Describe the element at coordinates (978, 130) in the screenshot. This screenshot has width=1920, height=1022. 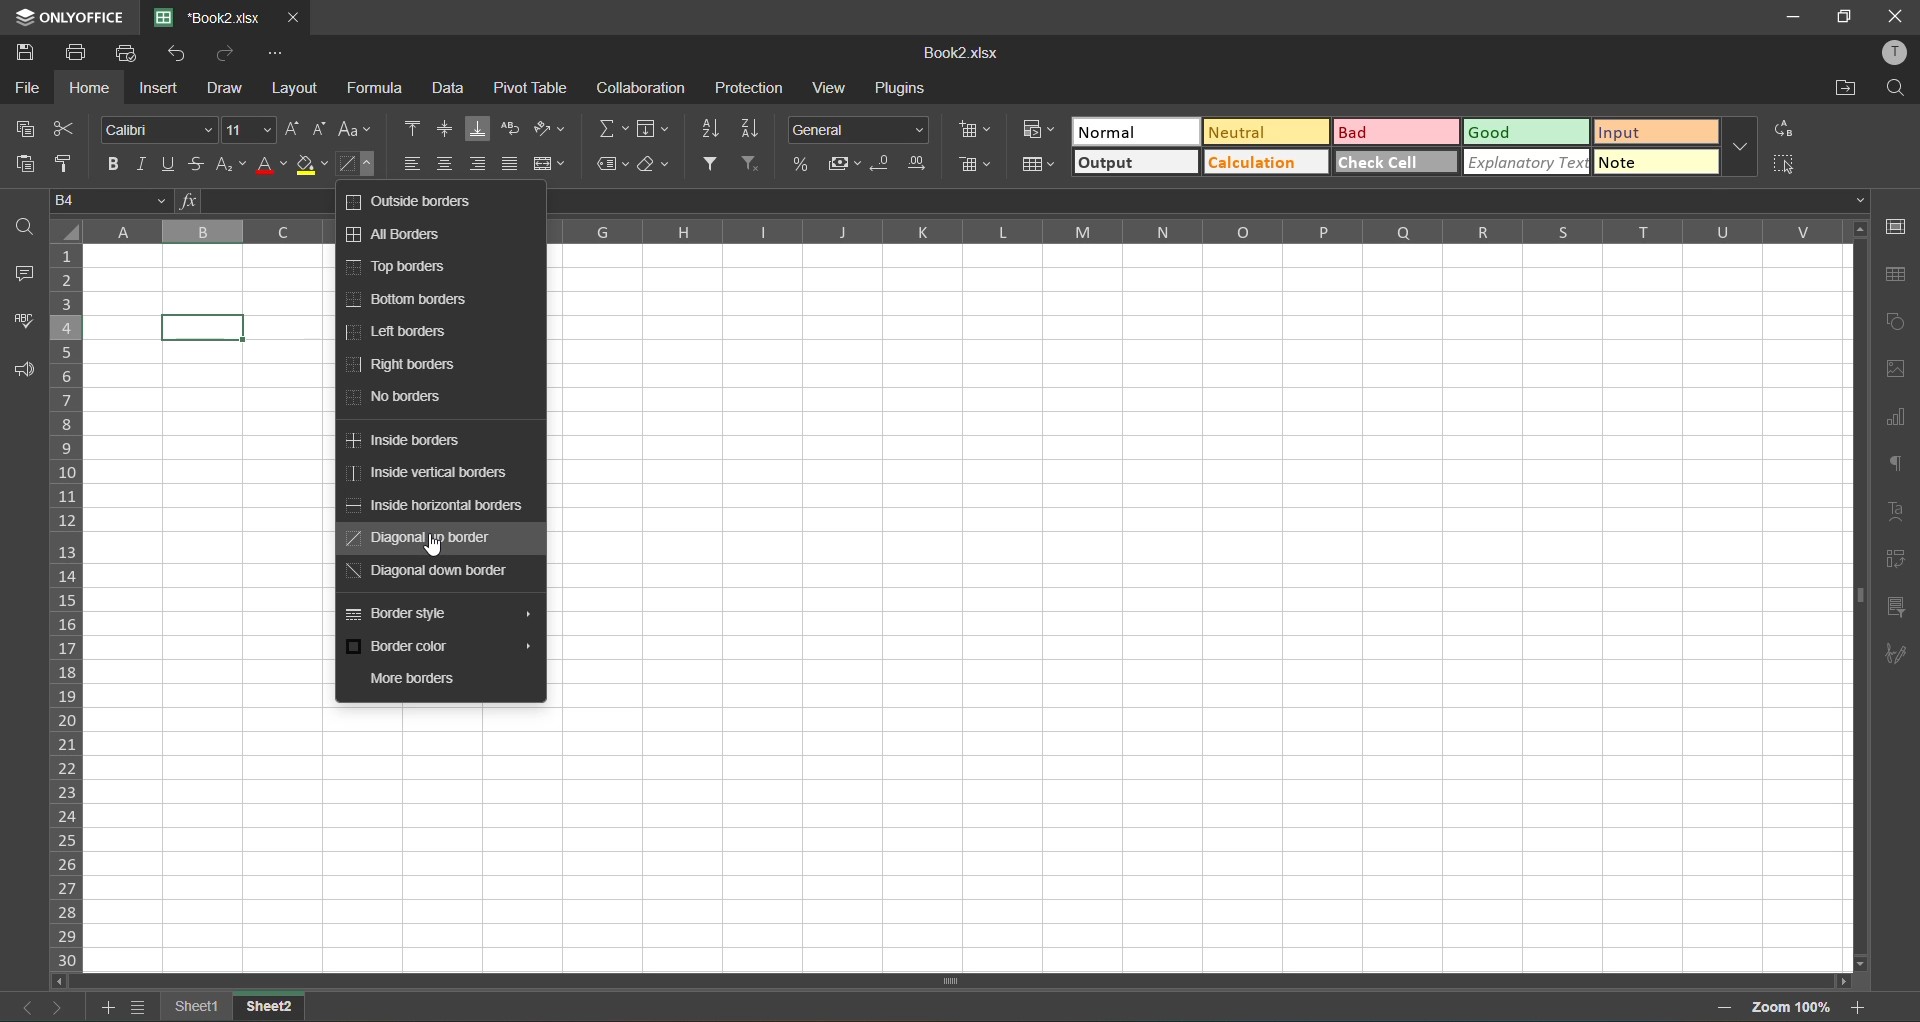
I see `insert cells` at that location.